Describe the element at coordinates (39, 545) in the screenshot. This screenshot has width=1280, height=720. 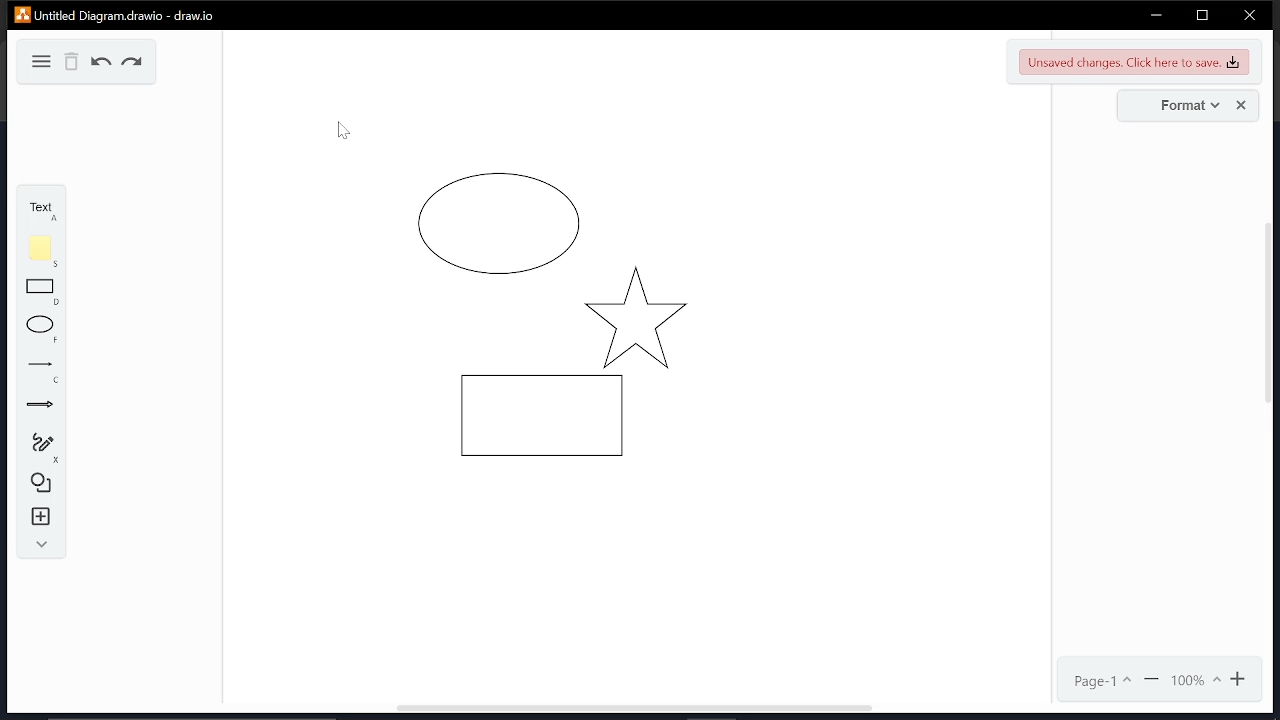
I see `collapse` at that location.